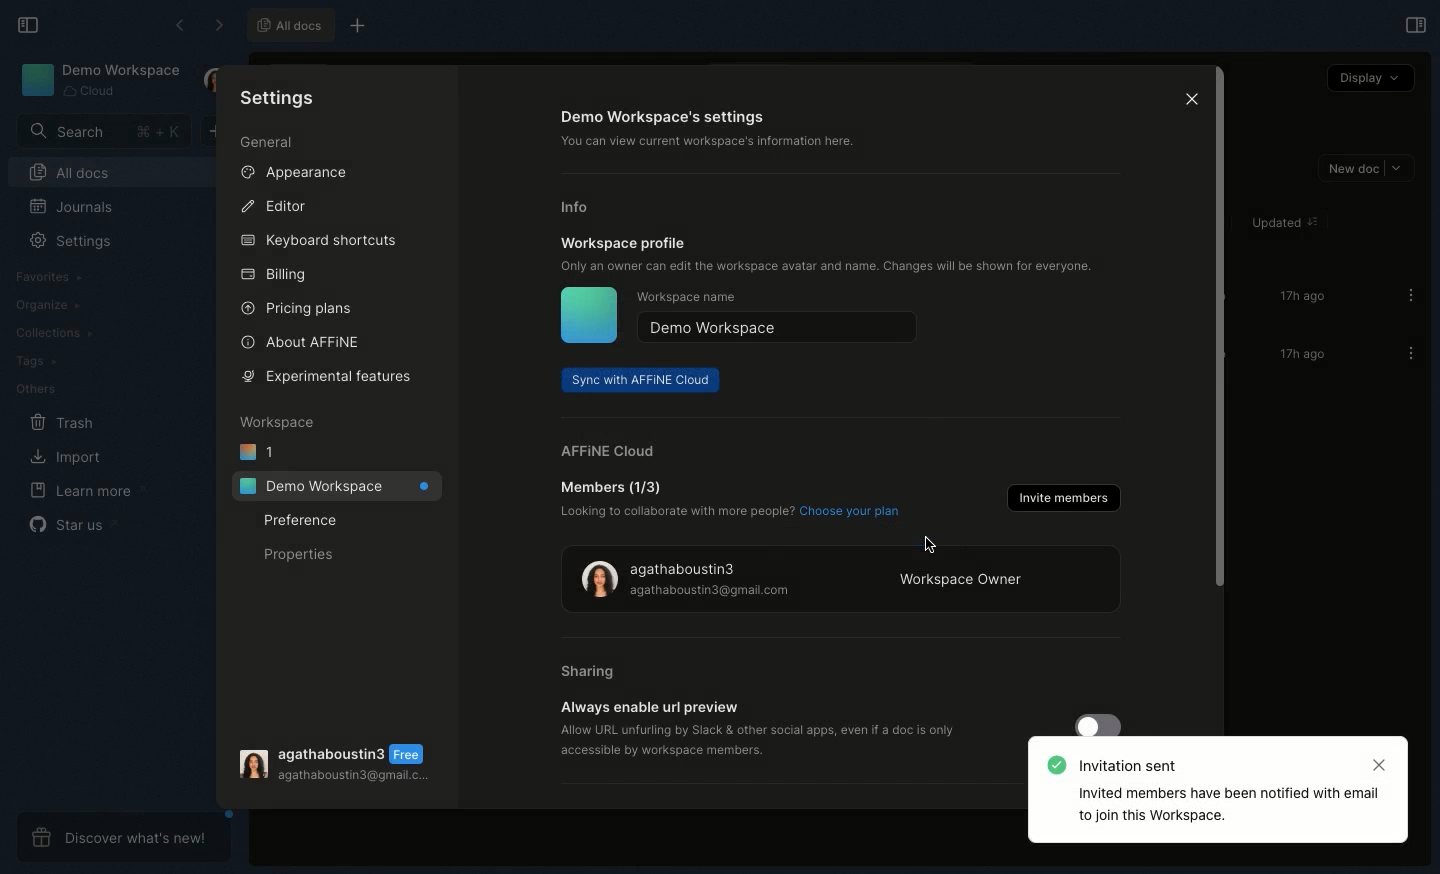  Describe the element at coordinates (654, 750) in the screenshot. I see `‘accessible by workspace members` at that location.